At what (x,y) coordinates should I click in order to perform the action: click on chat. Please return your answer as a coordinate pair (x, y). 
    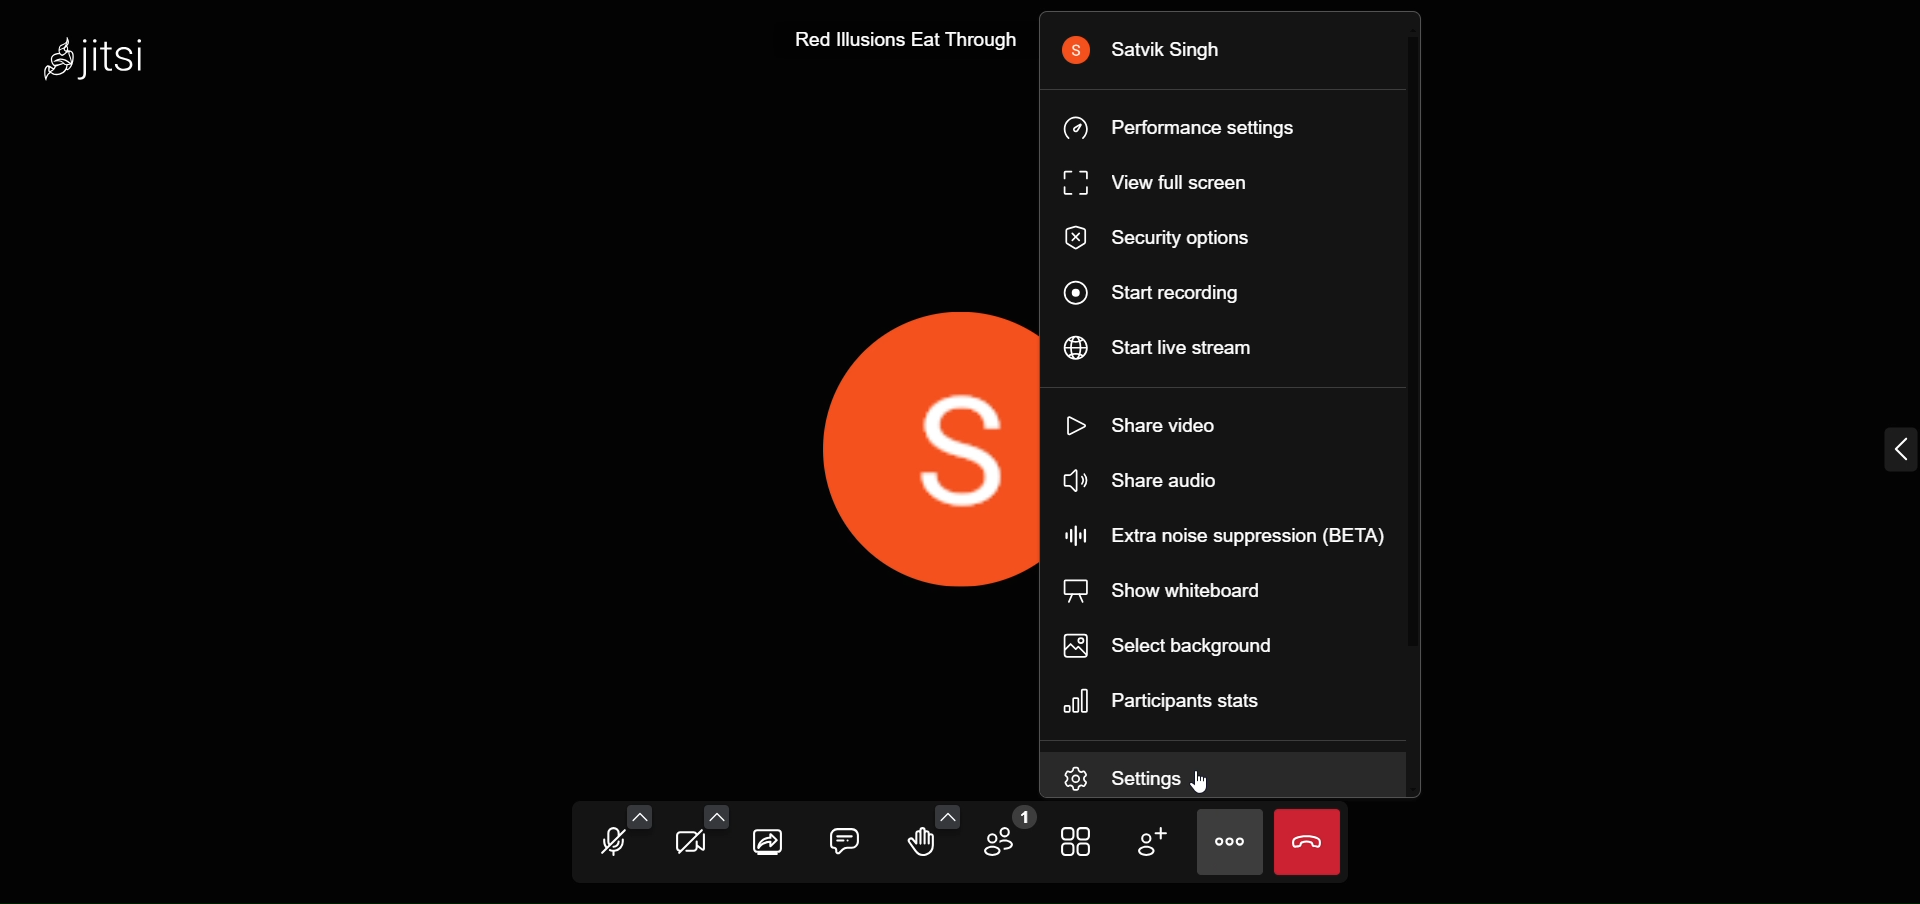
    Looking at the image, I should click on (844, 836).